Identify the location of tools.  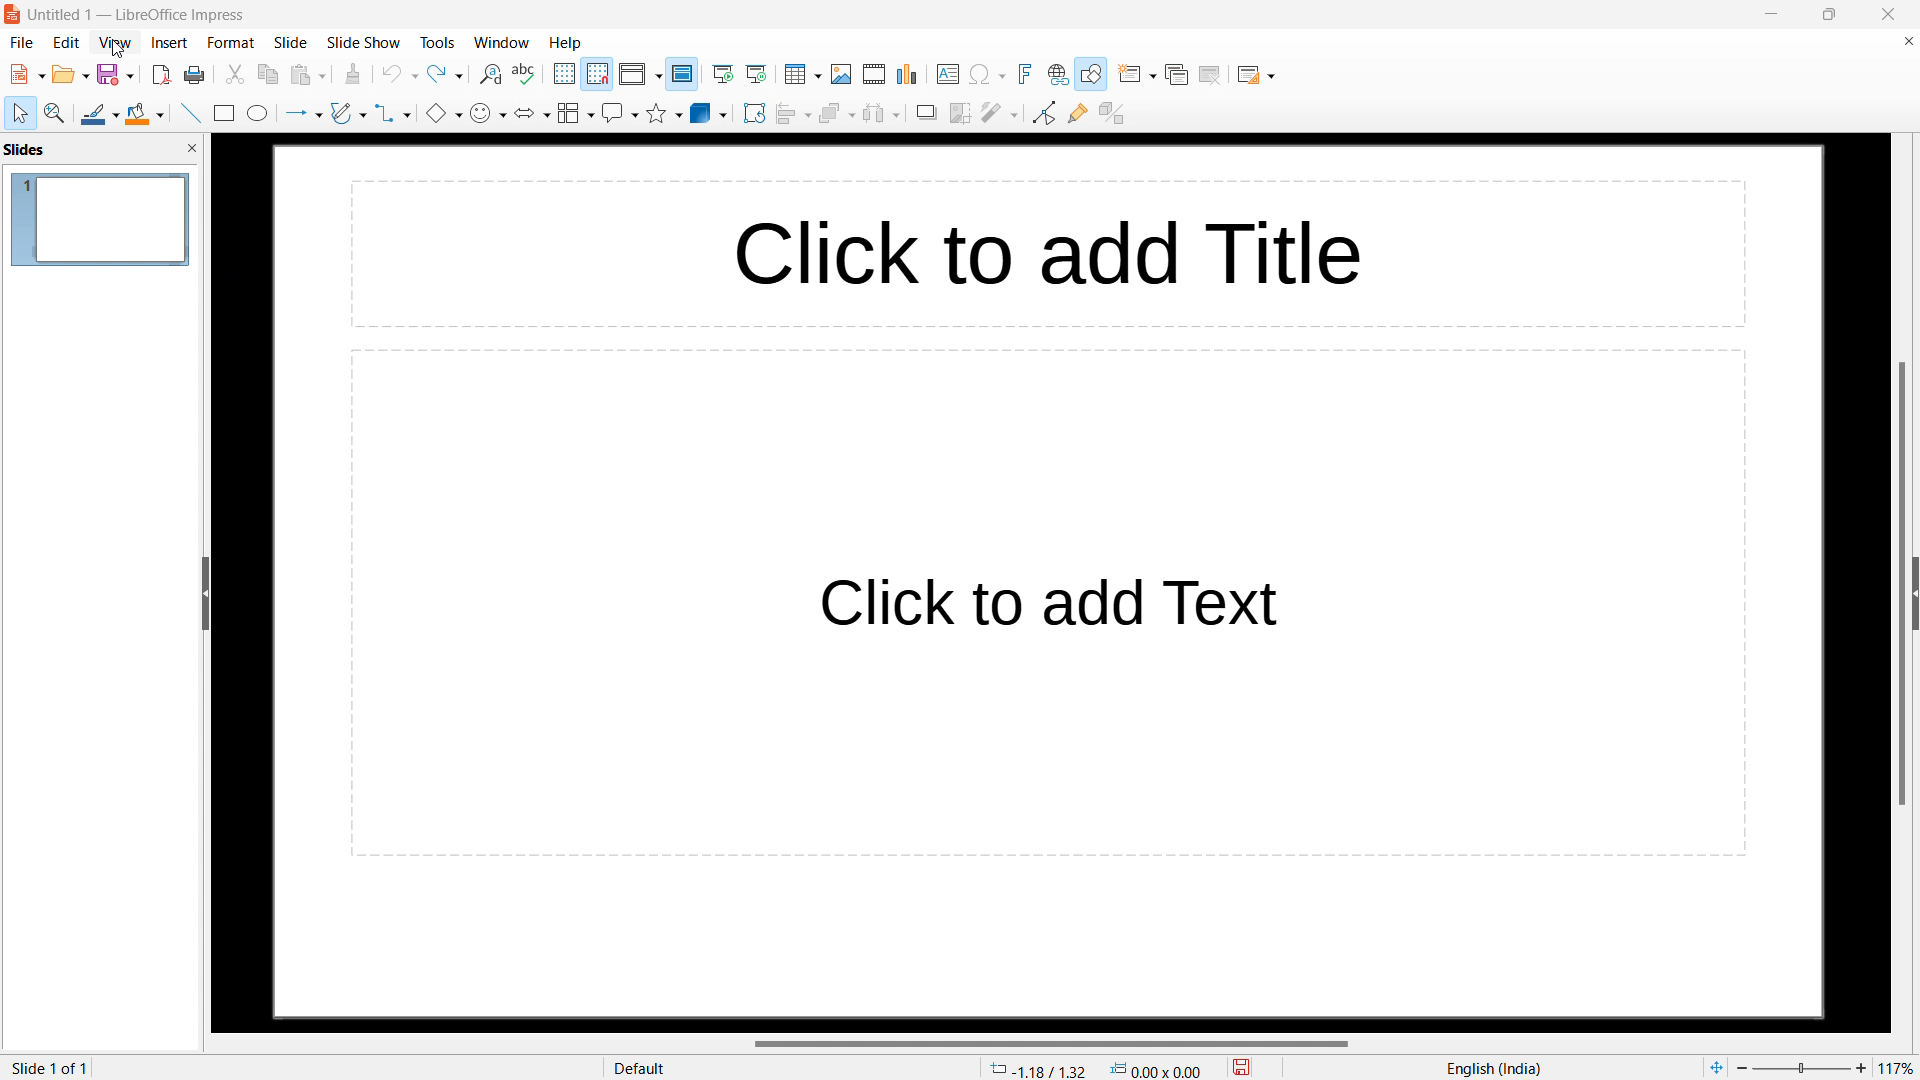
(438, 43).